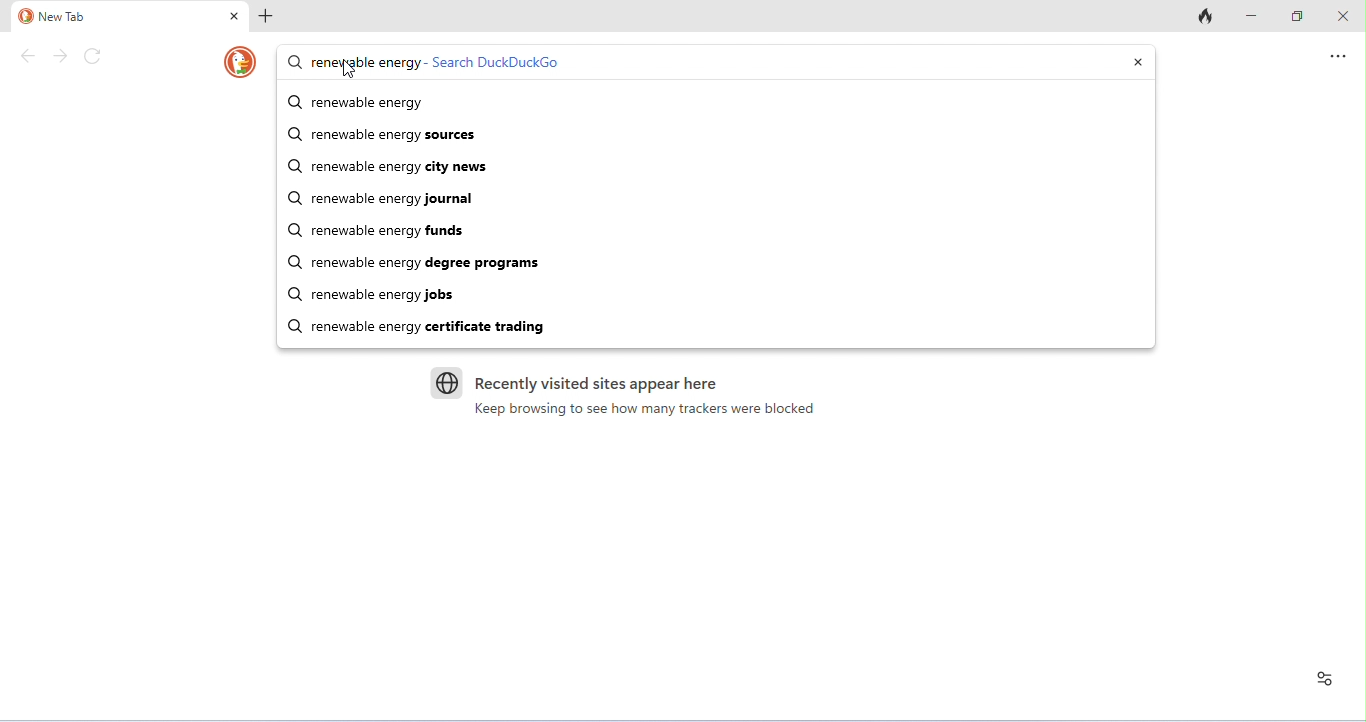 This screenshot has width=1366, height=722. What do you see at coordinates (727, 167) in the screenshot?
I see `renewable energy city news` at bounding box center [727, 167].